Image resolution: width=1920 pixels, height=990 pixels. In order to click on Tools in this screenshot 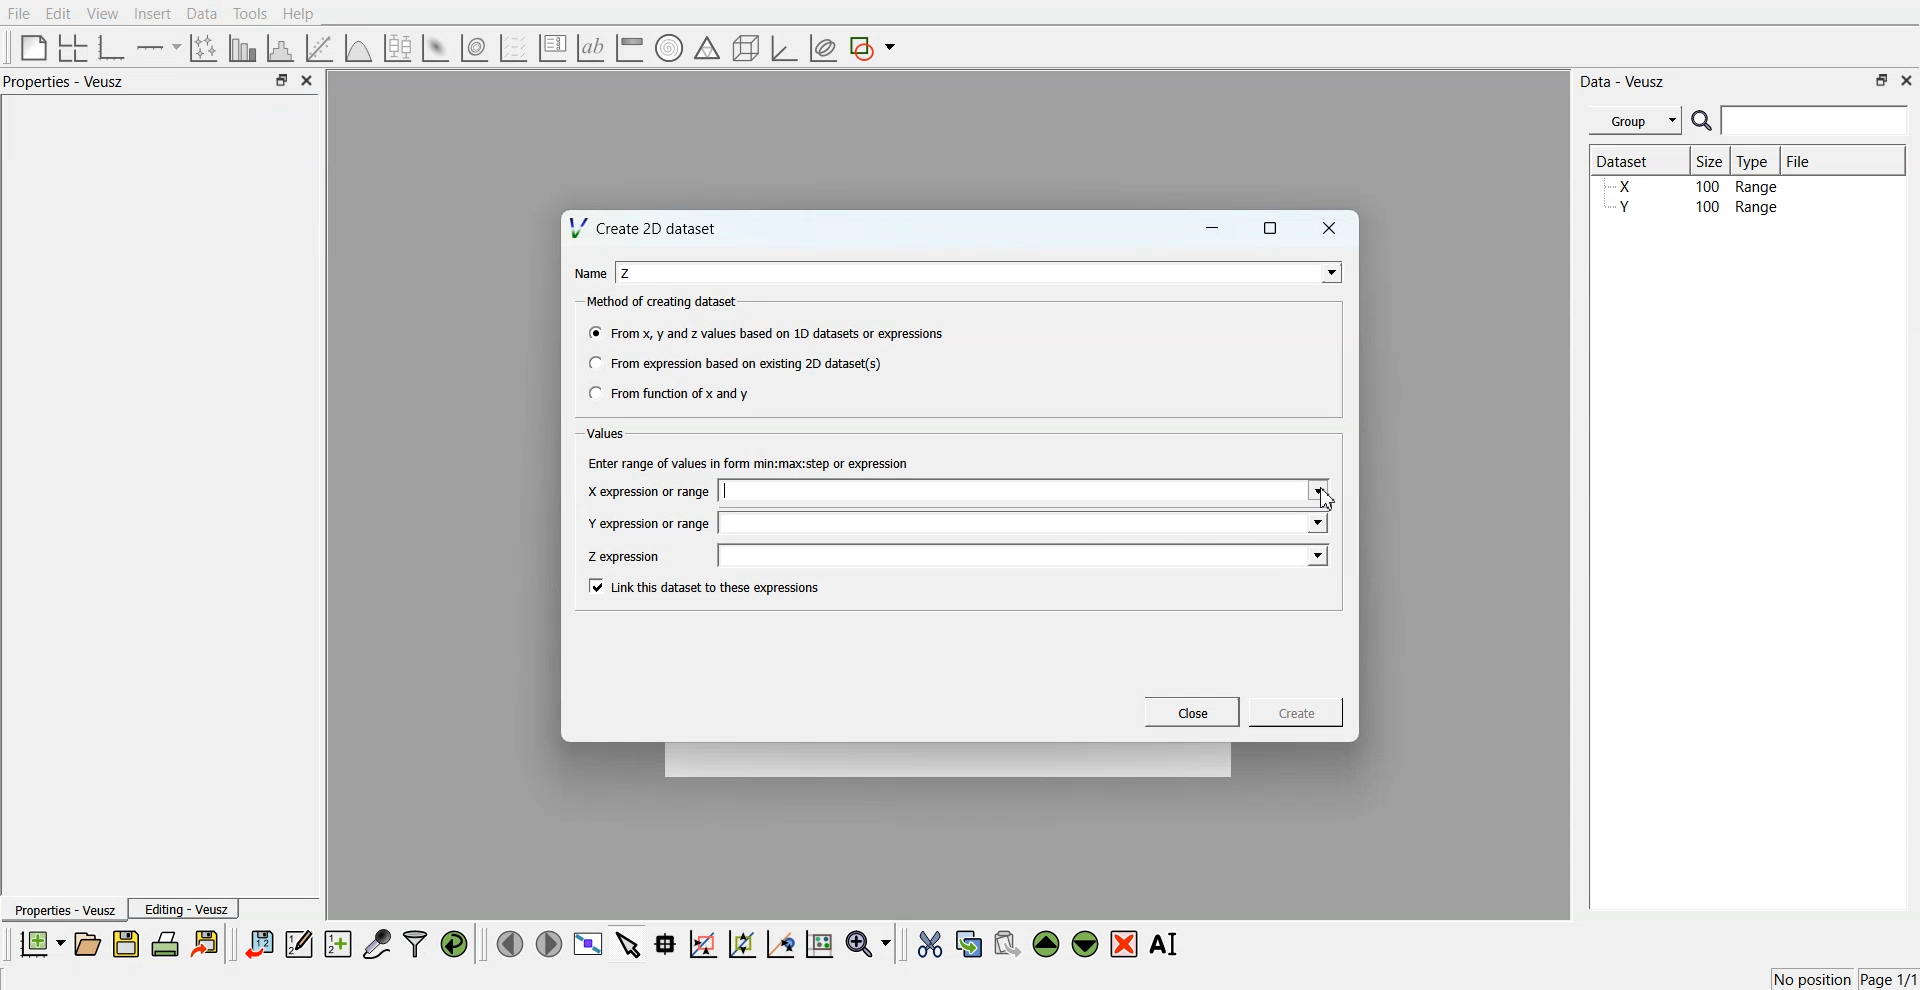, I will do `click(251, 14)`.